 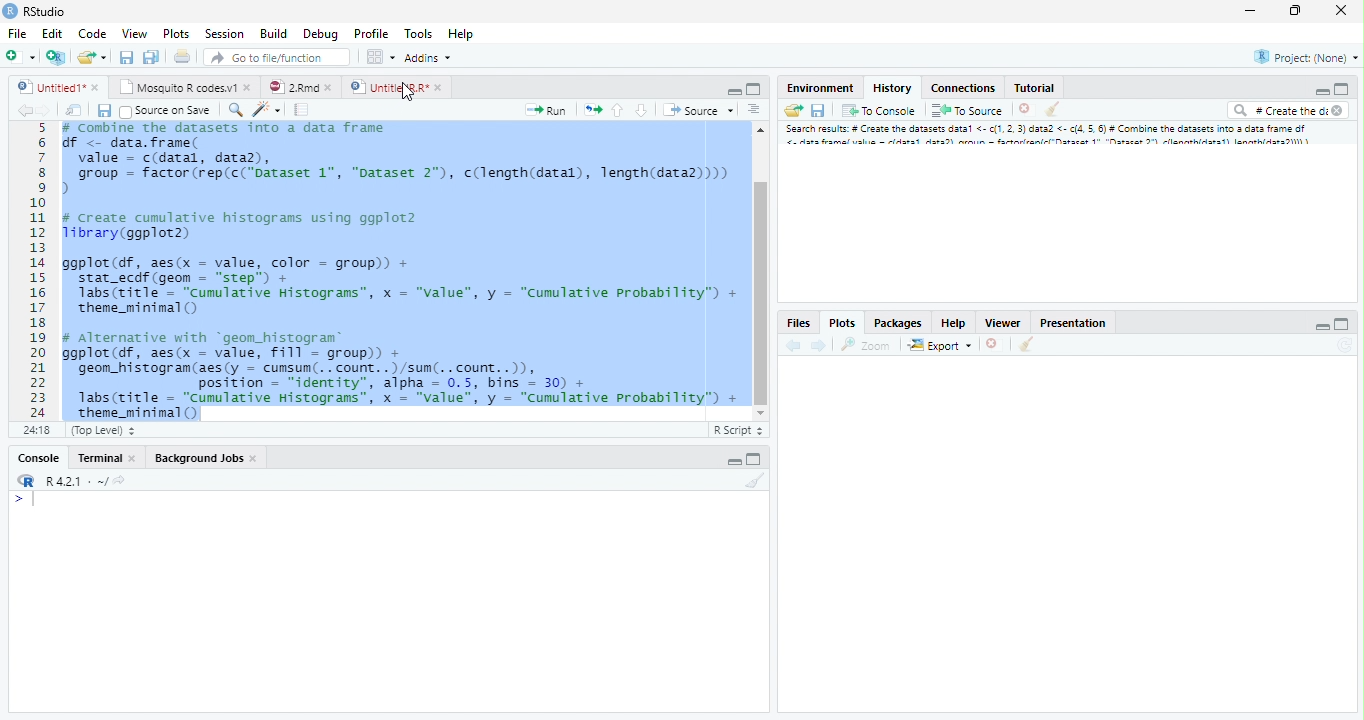 What do you see at coordinates (165, 112) in the screenshot?
I see `Source on Save` at bounding box center [165, 112].